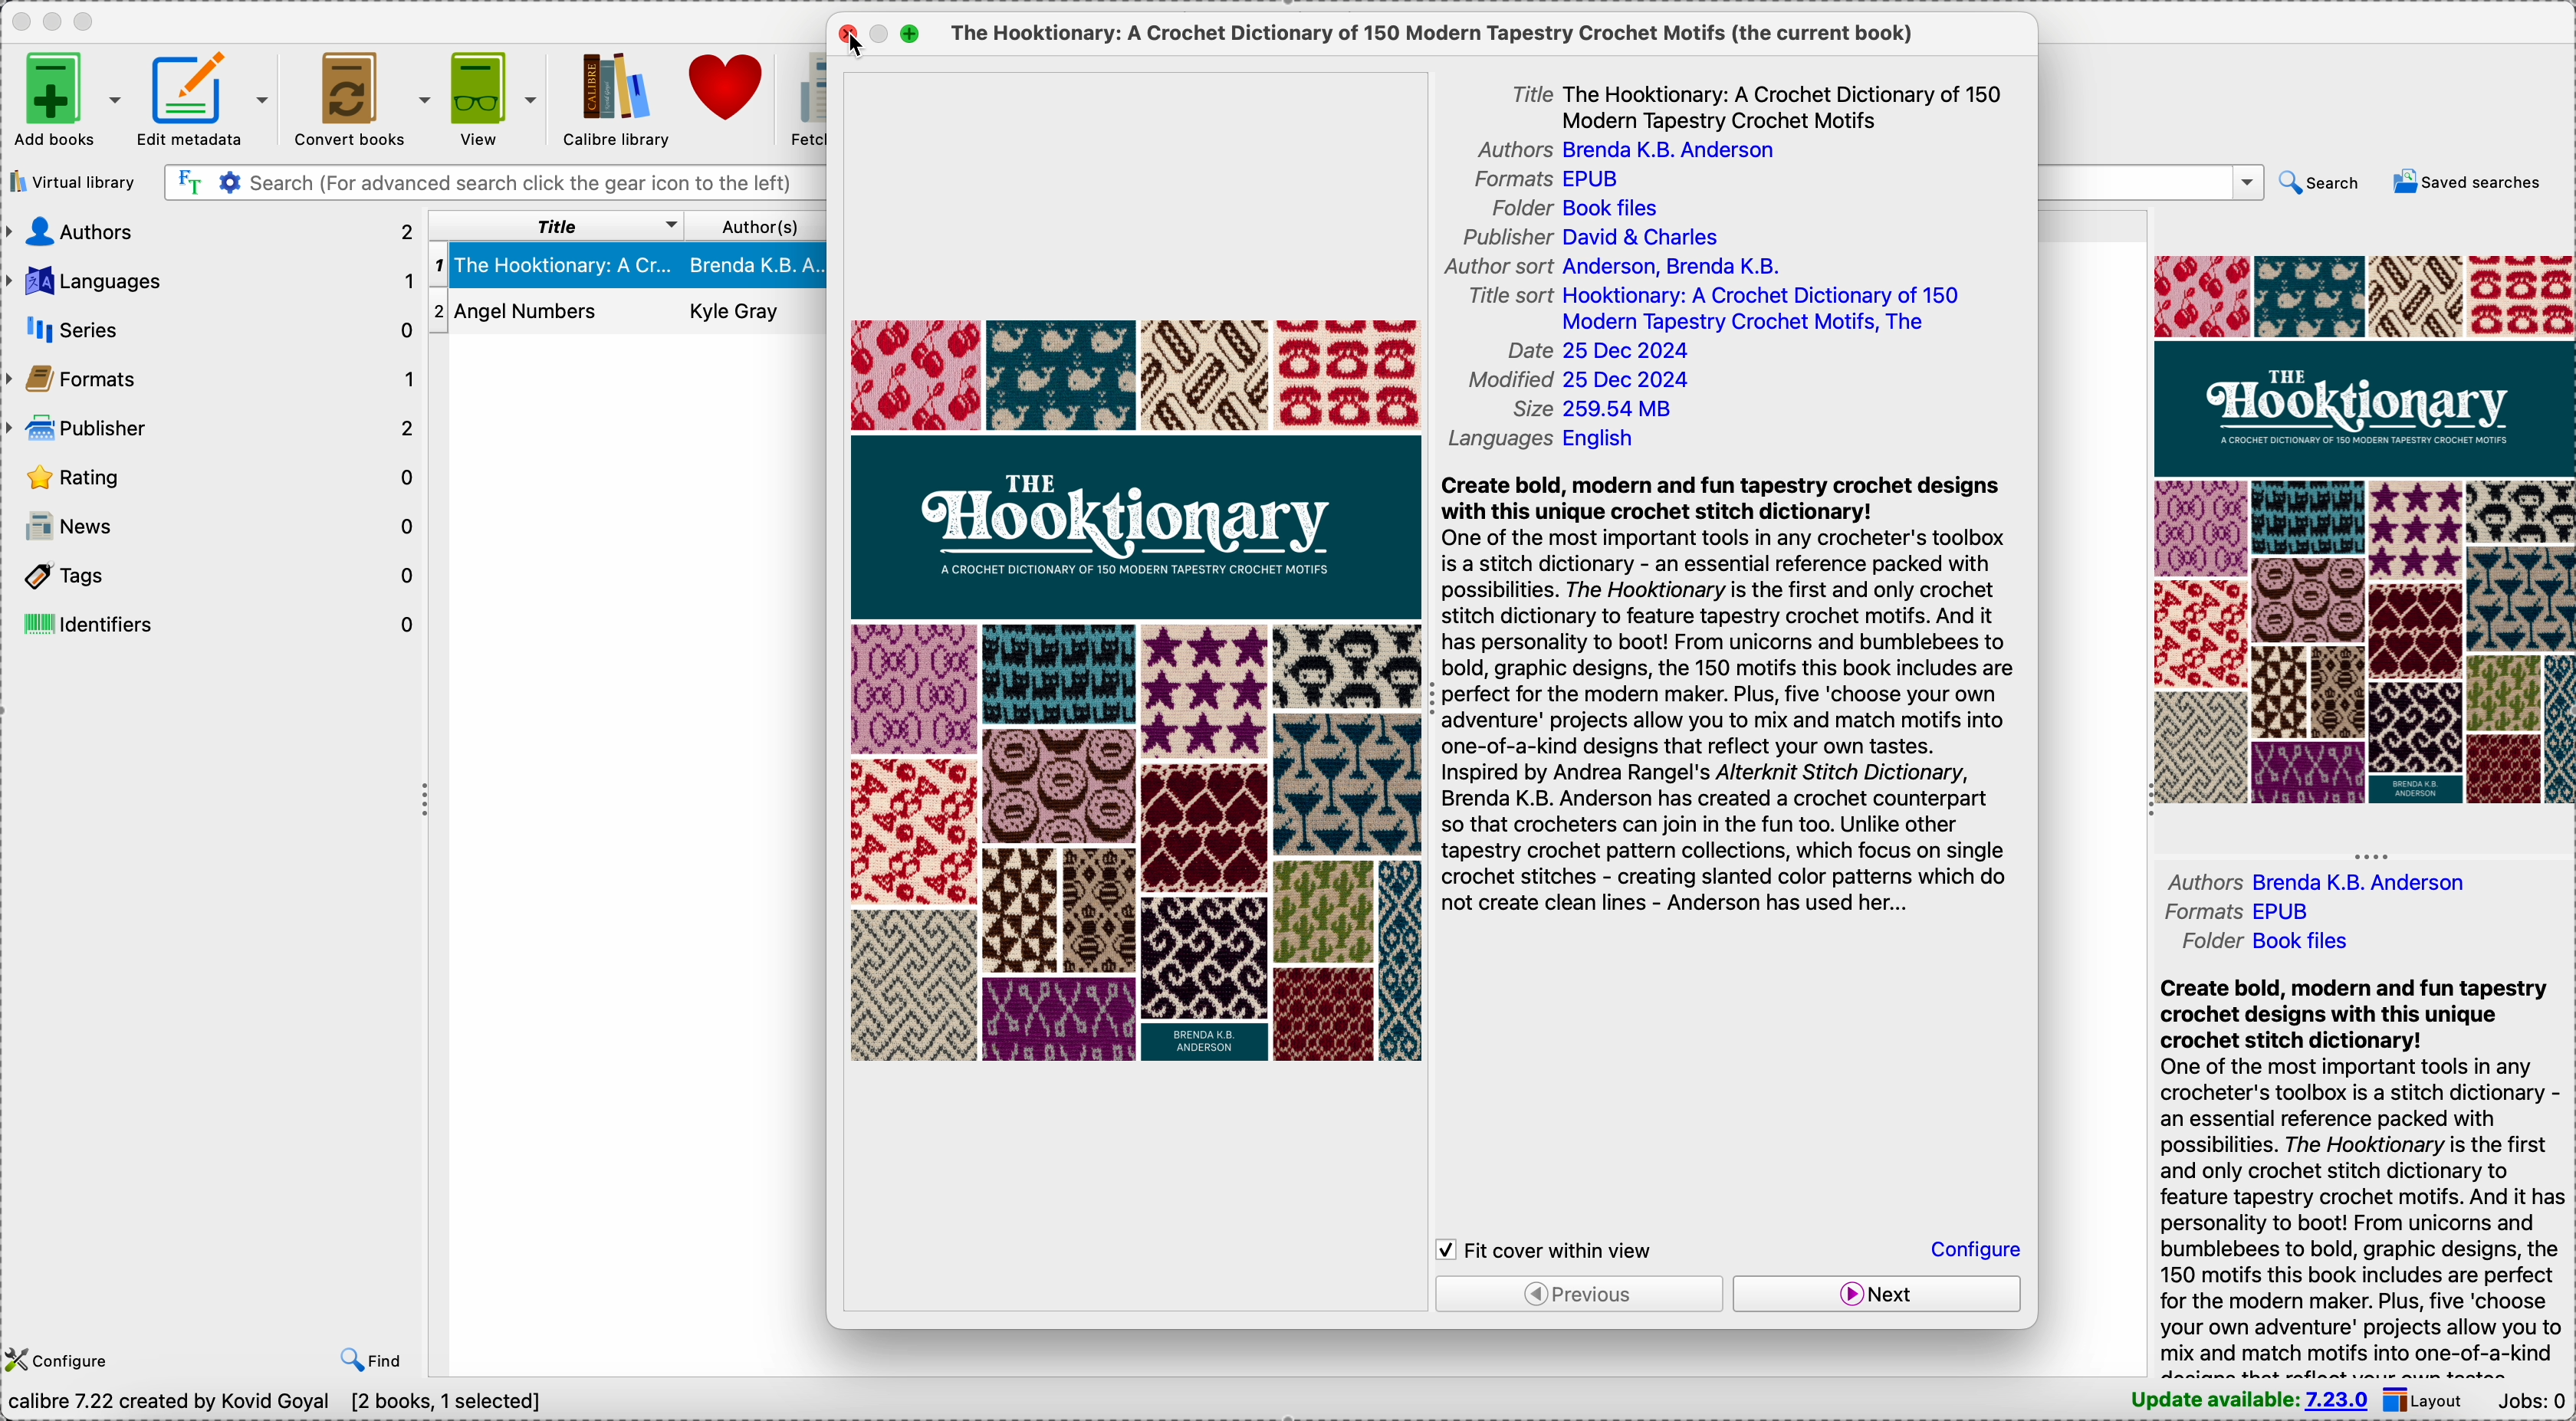  What do you see at coordinates (614, 98) in the screenshot?
I see `Calibre library` at bounding box center [614, 98].